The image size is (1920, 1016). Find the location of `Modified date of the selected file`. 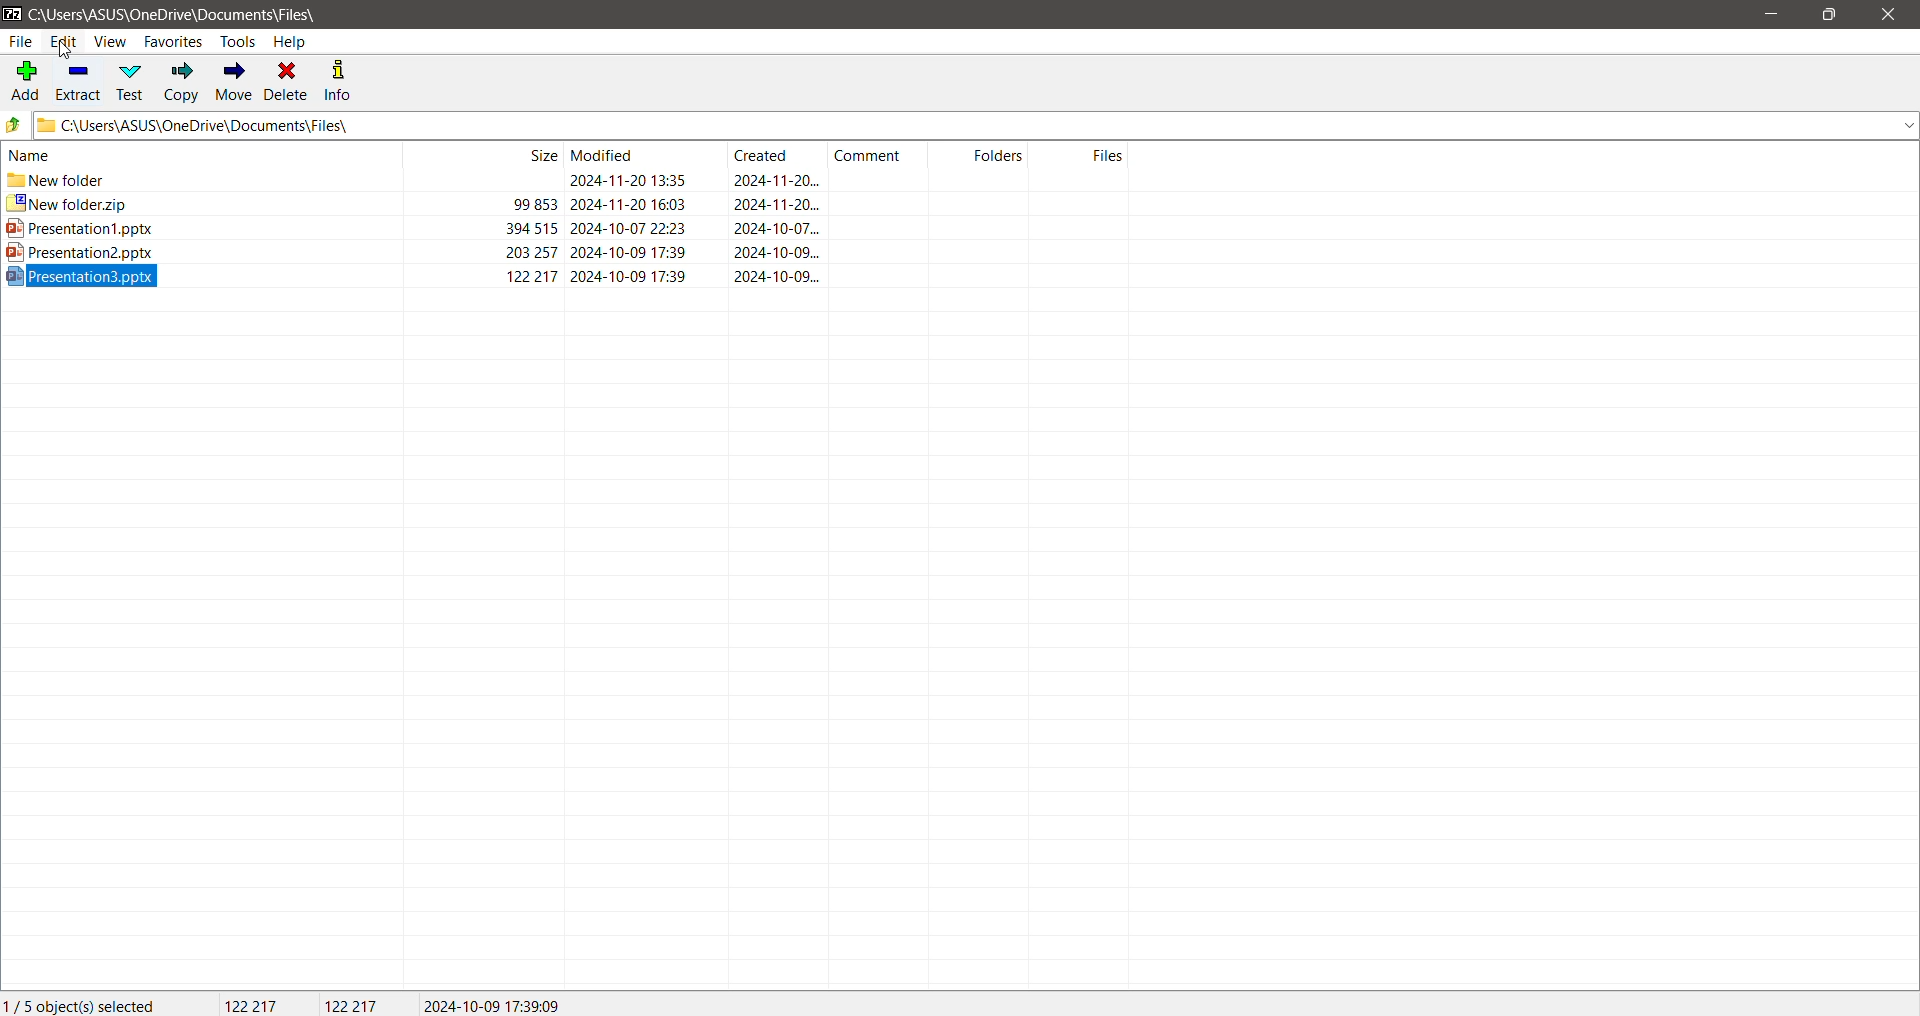

Modified date of the selected file is located at coordinates (502, 1004).